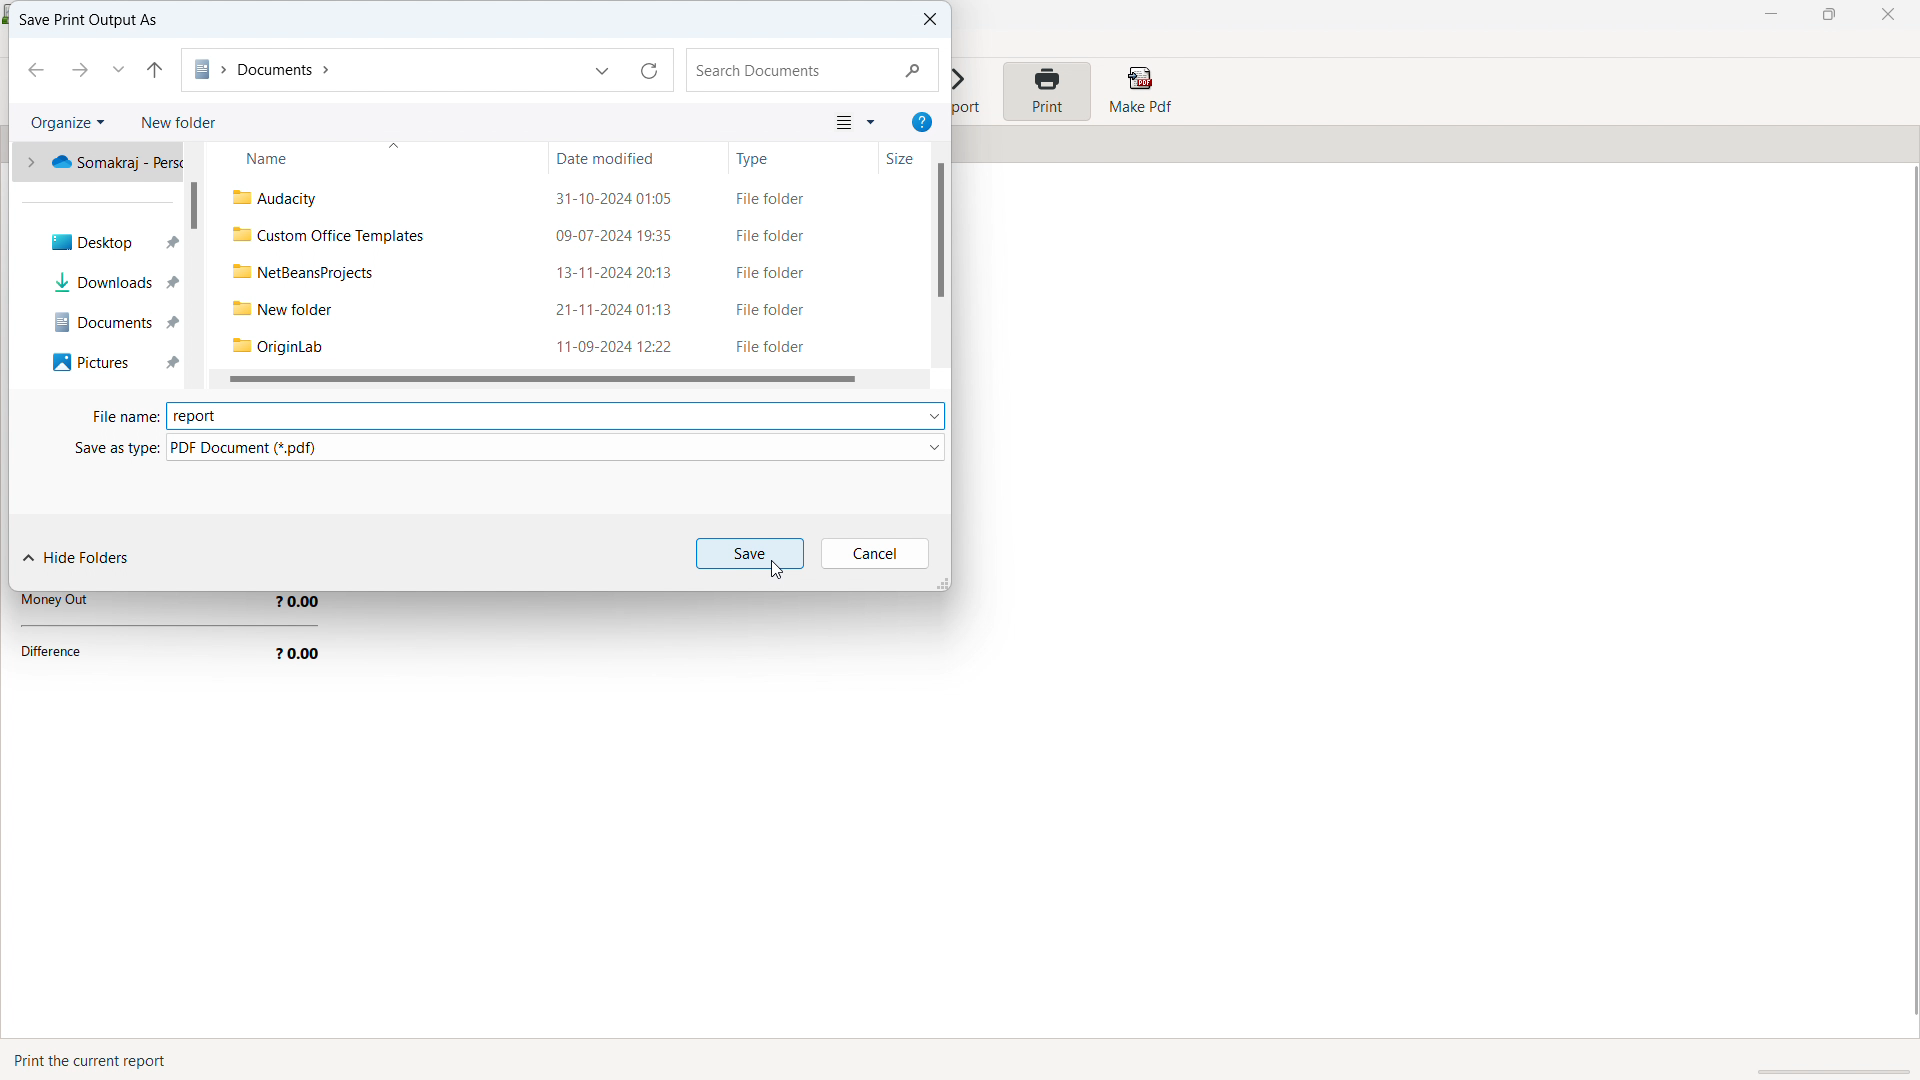 This screenshot has height=1080, width=1920. I want to click on close, so click(1887, 15).